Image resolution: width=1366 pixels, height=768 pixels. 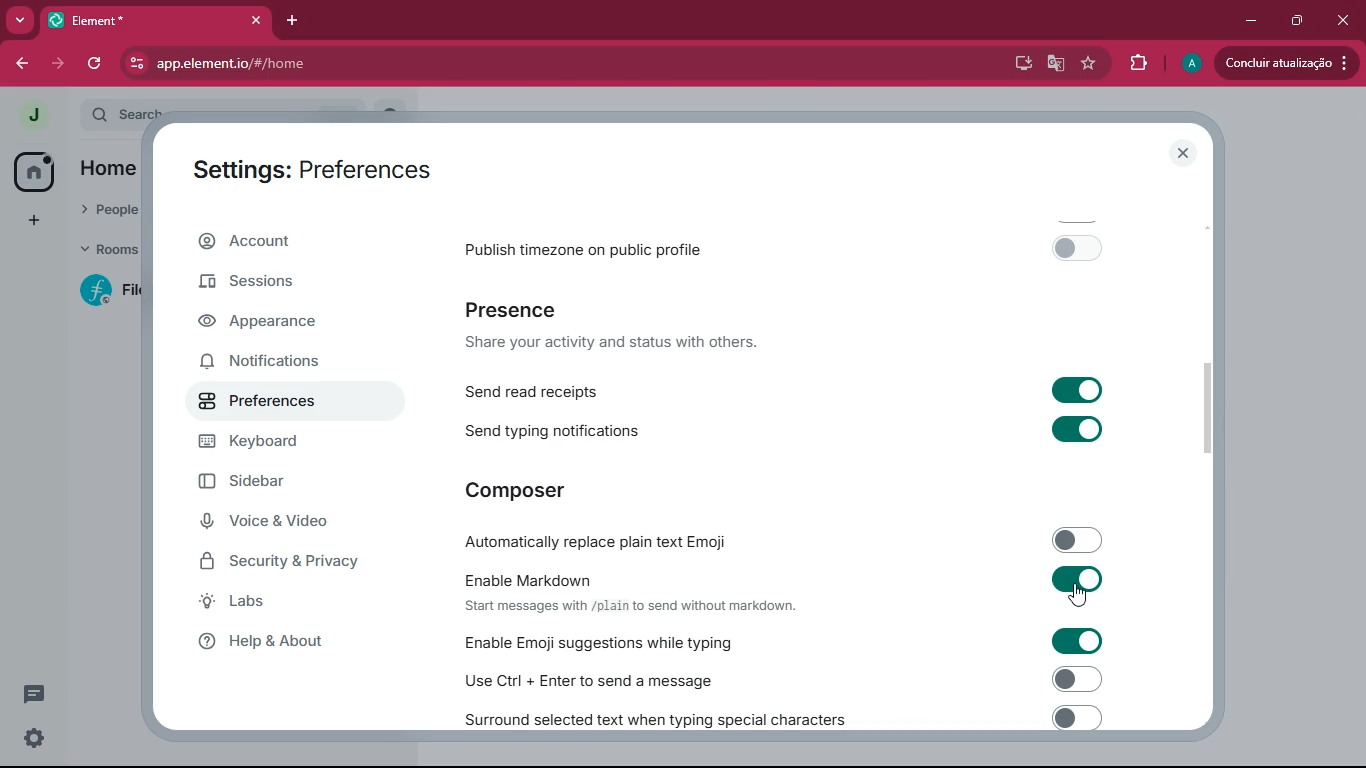 What do you see at coordinates (353, 64) in the screenshot?
I see `url` at bounding box center [353, 64].